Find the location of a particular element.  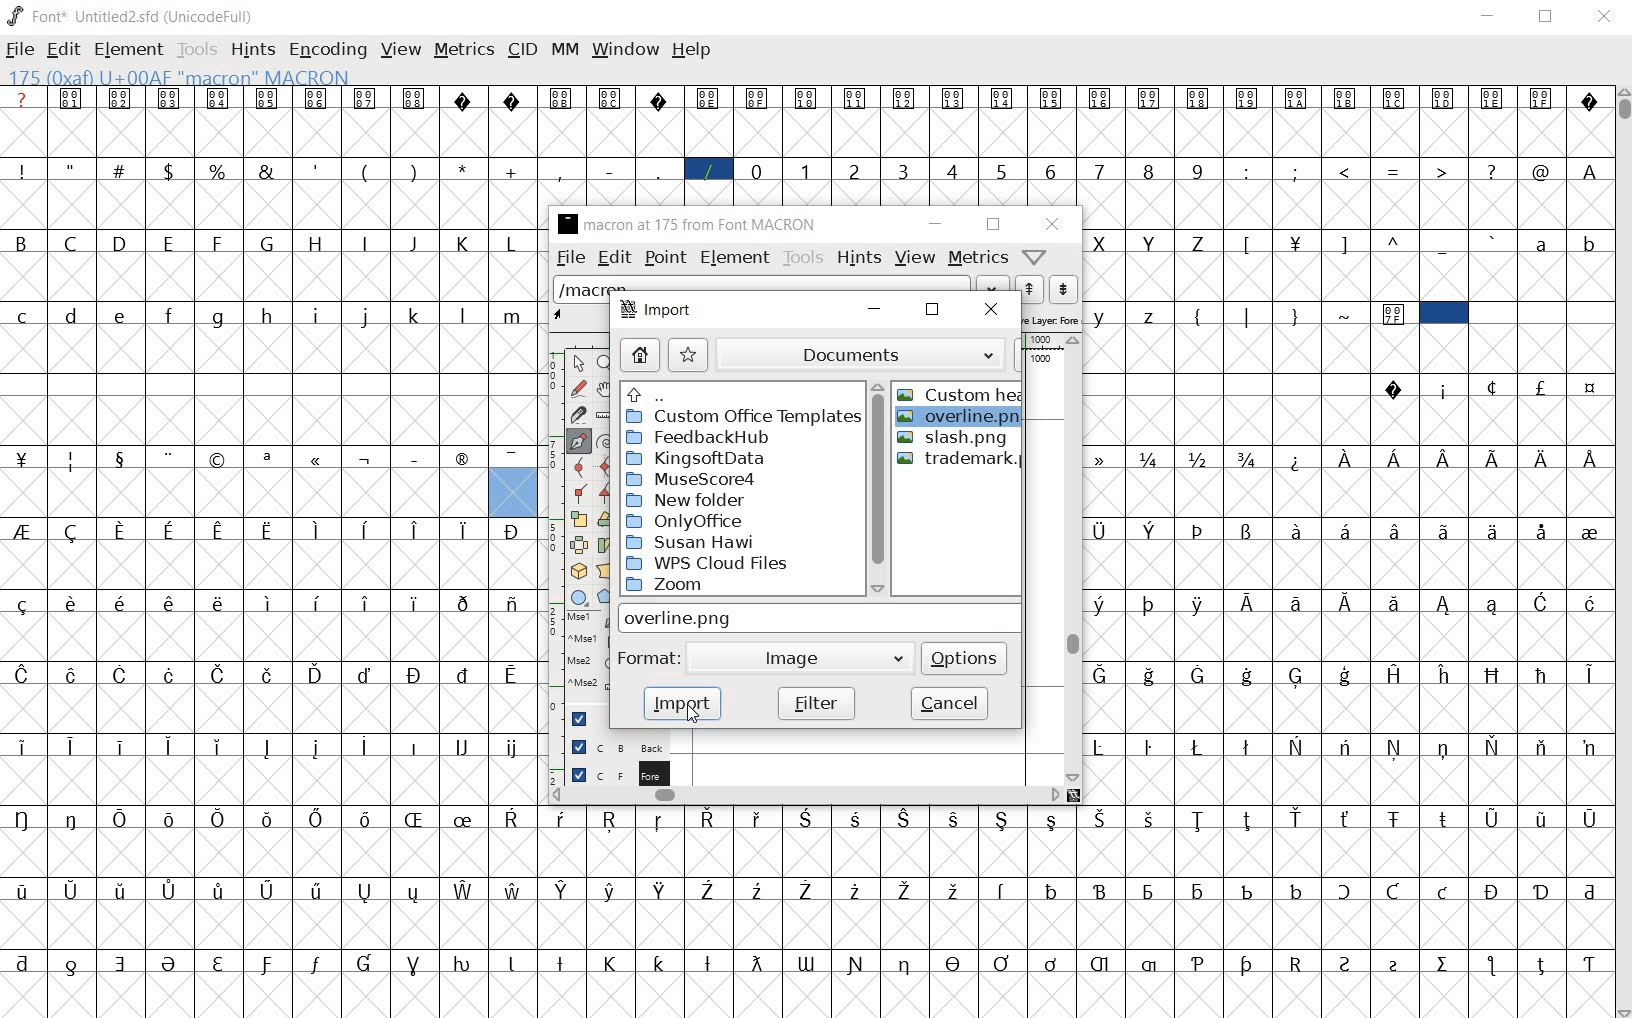

3D rotate is located at coordinates (579, 569).